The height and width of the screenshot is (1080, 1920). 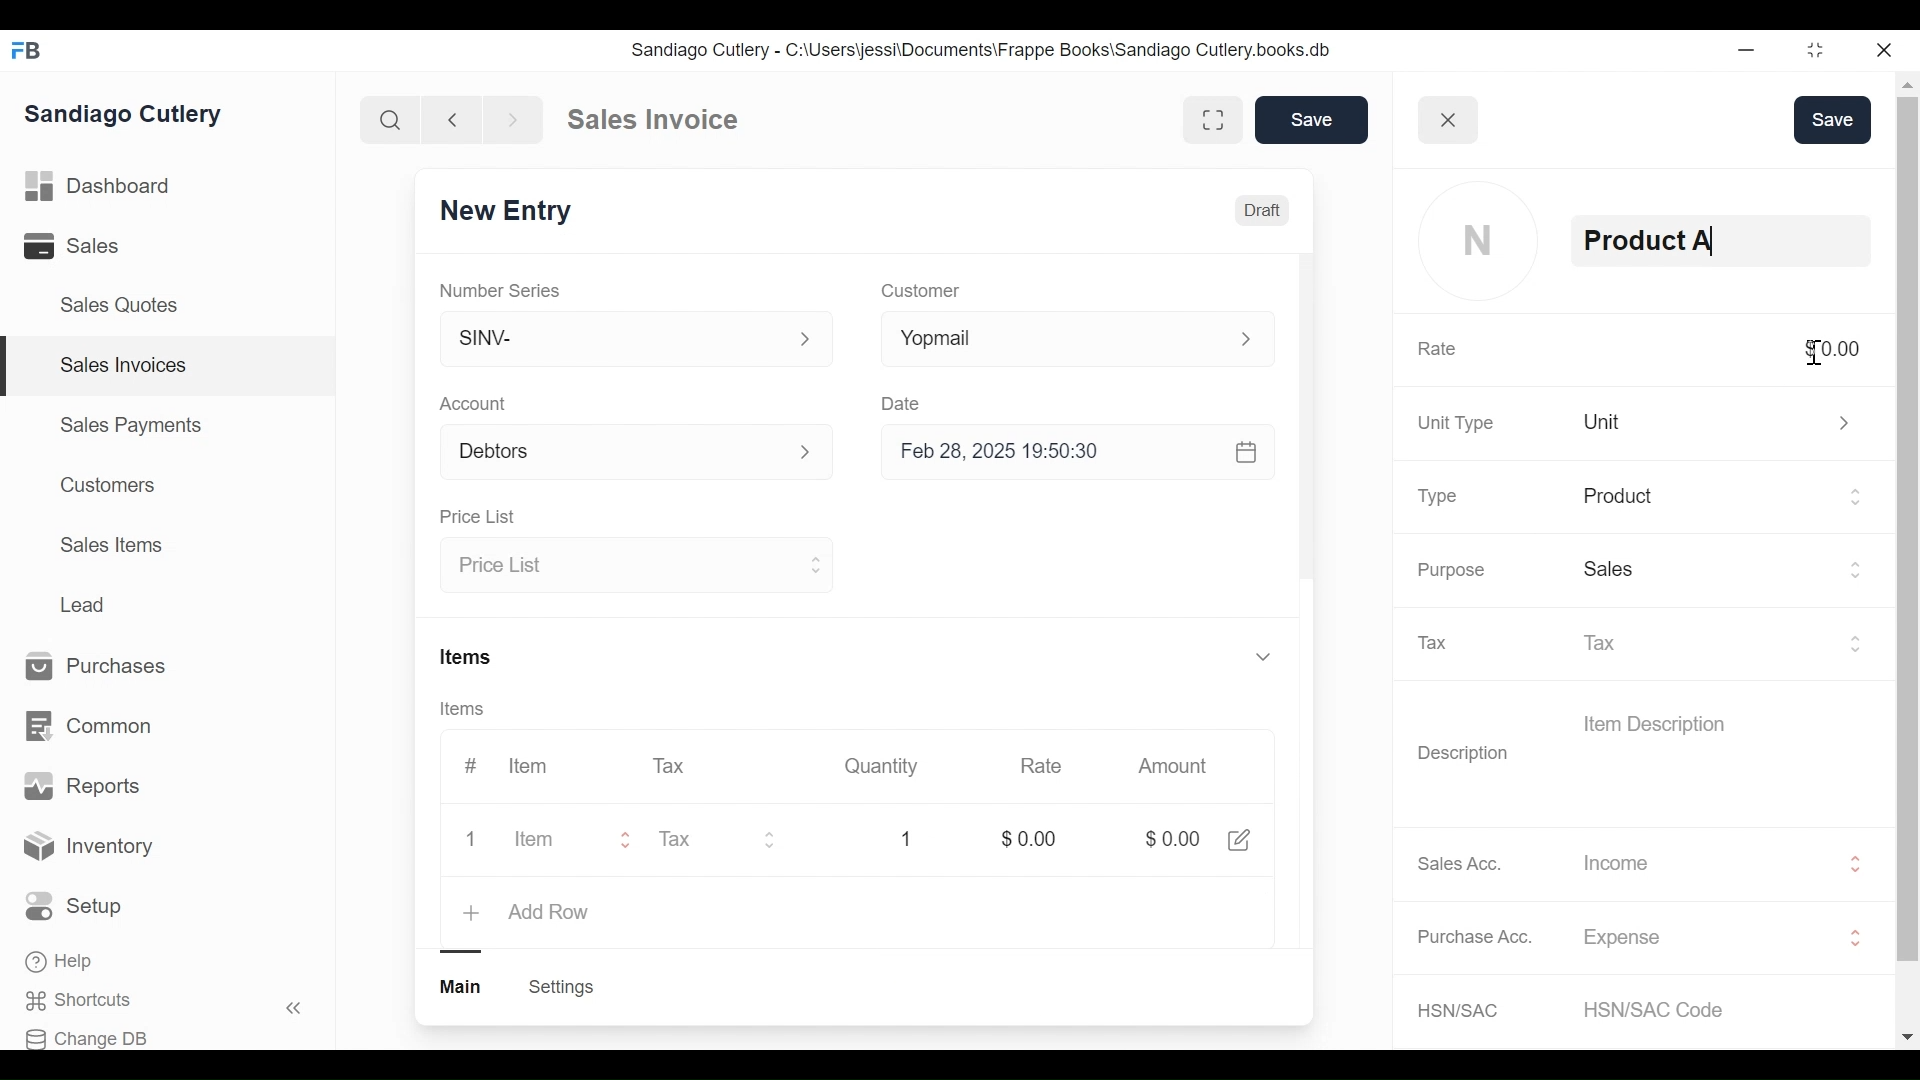 What do you see at coordinates (463, 987) in the screenshot?
I see `main` at bounding box center [463, 987].